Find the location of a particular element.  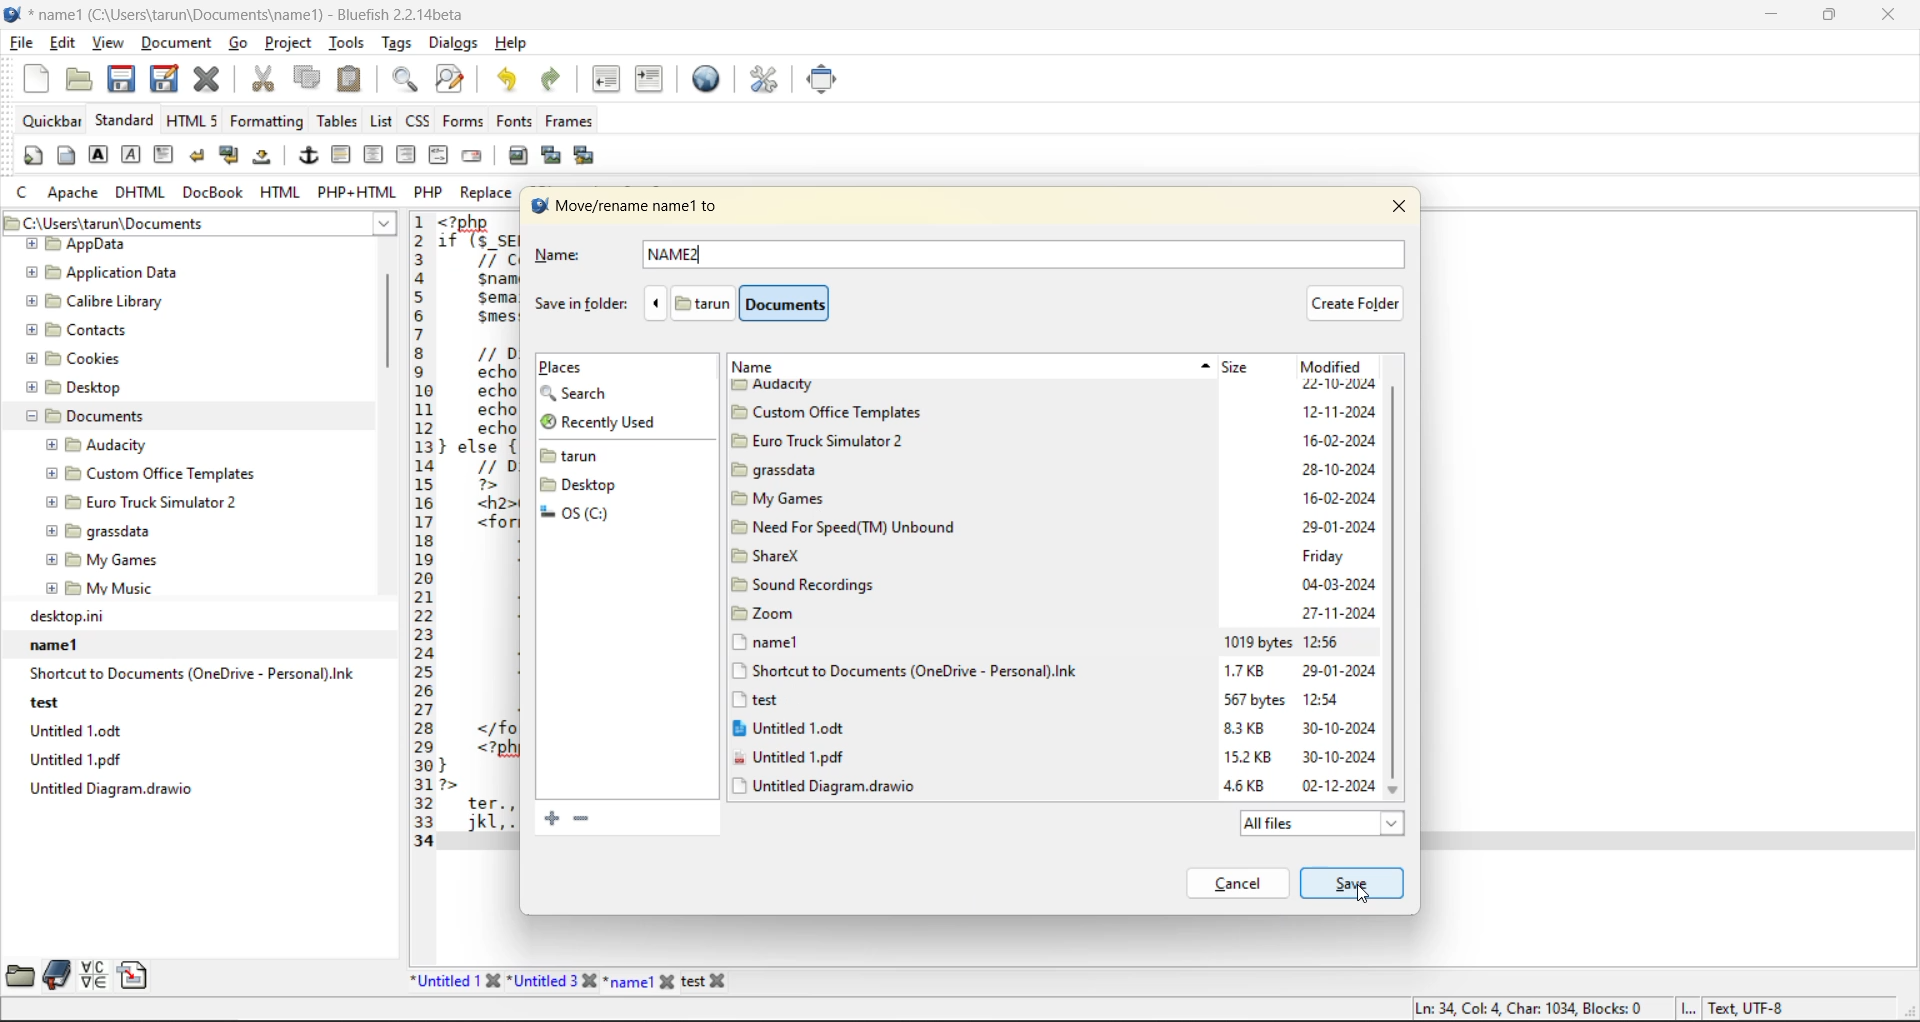

replace is located at coordinates (485, 194).